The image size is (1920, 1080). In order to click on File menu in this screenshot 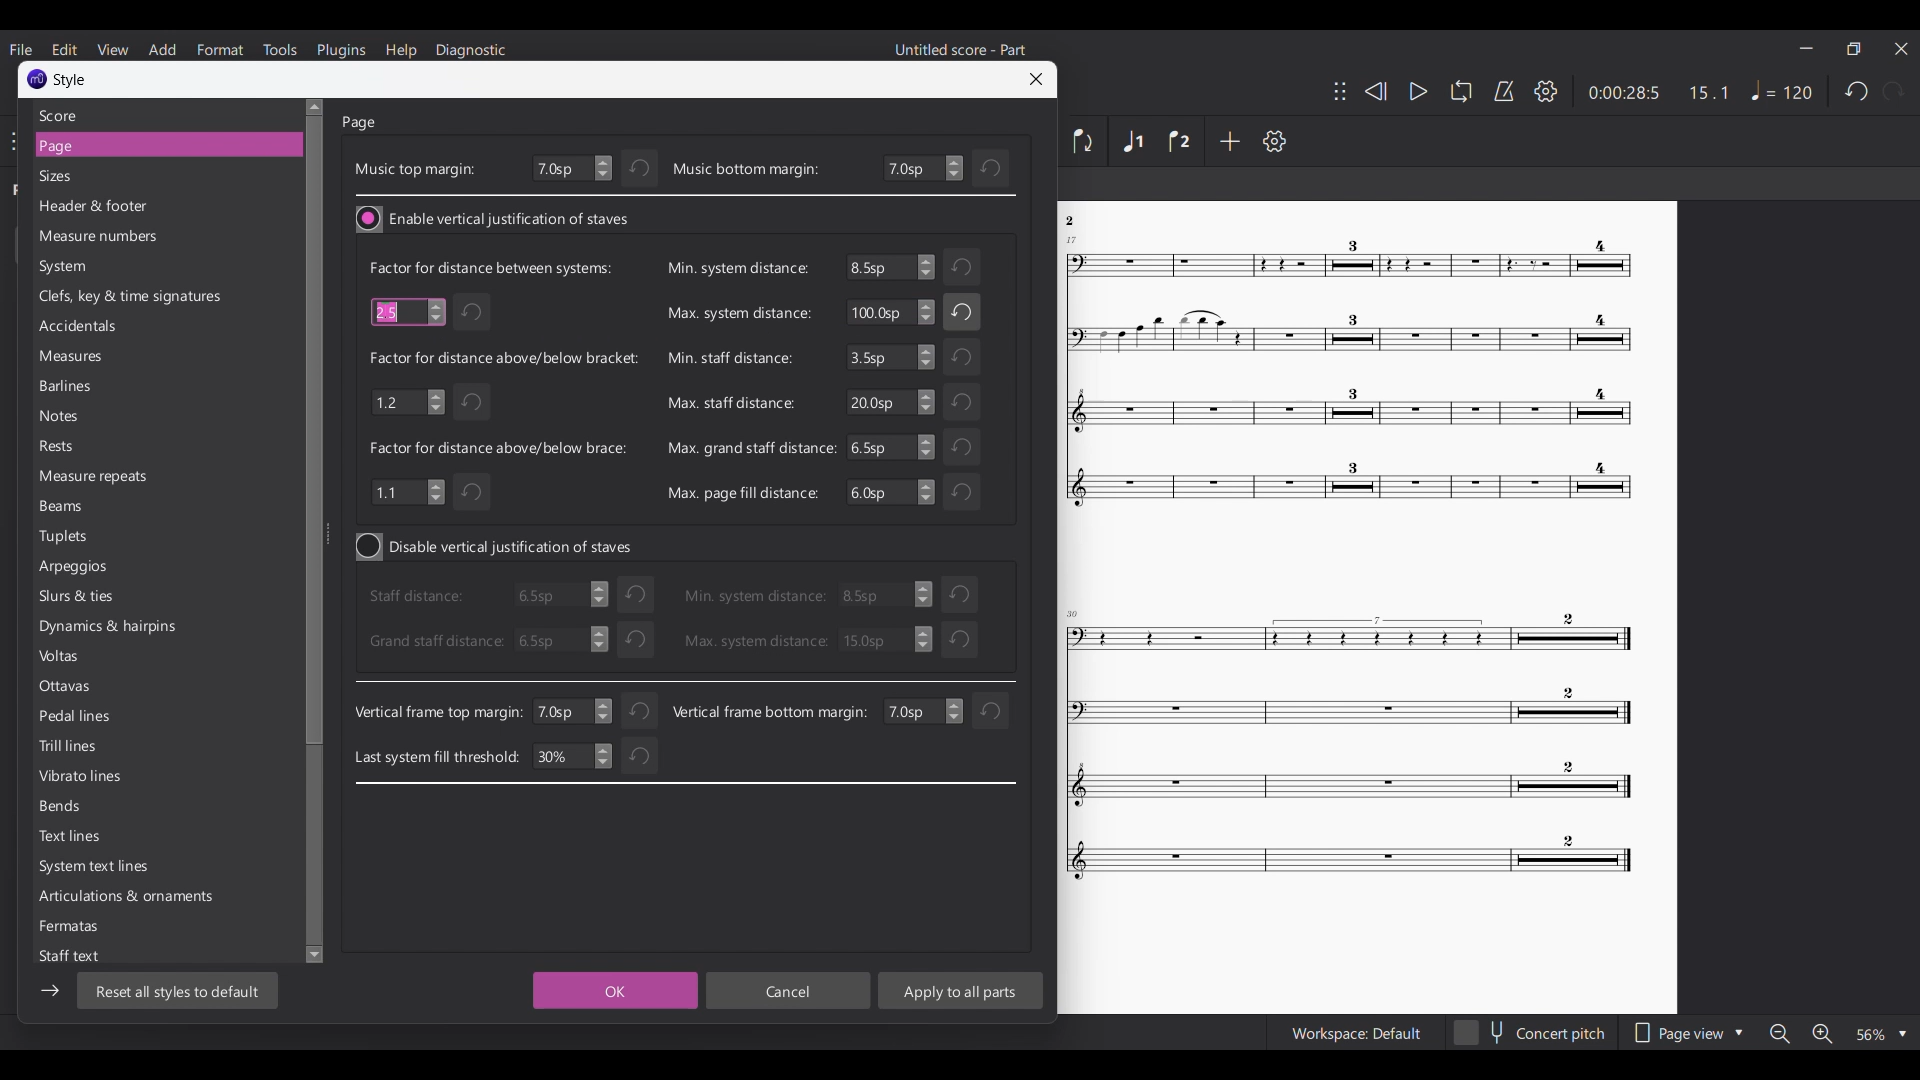, I will do `click(20, 49)`.